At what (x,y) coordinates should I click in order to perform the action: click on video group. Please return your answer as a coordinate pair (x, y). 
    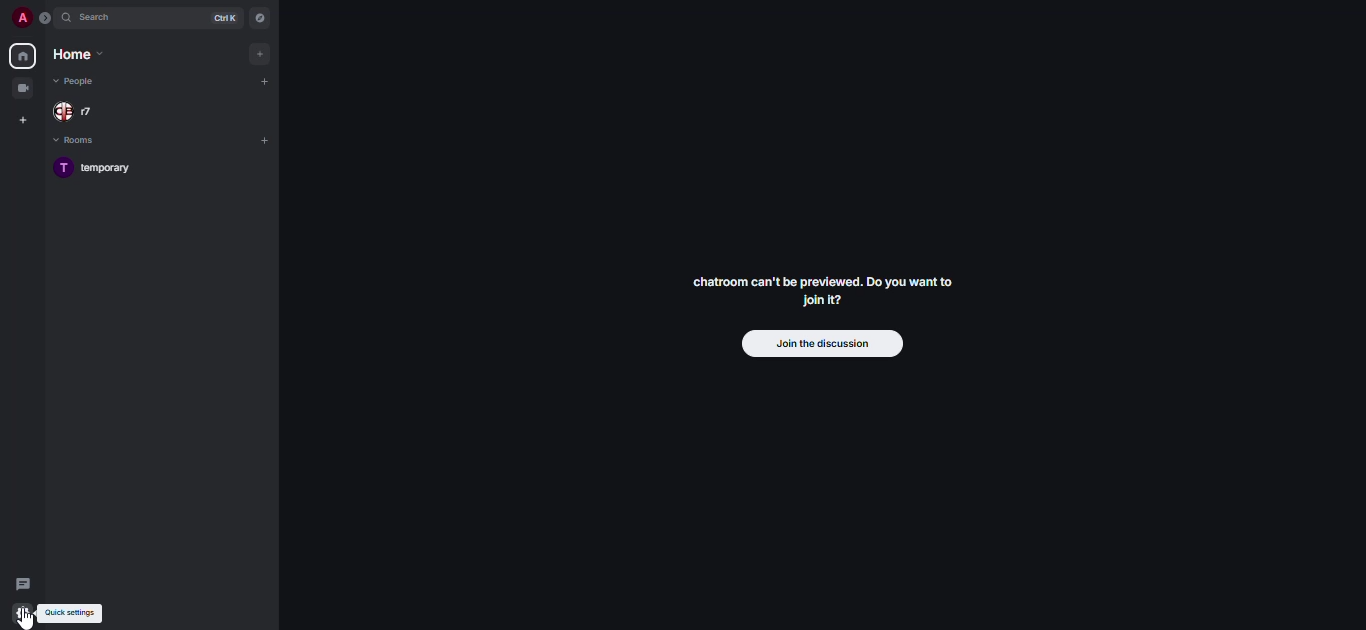
    Looking at the image, I should click on (24, 87).